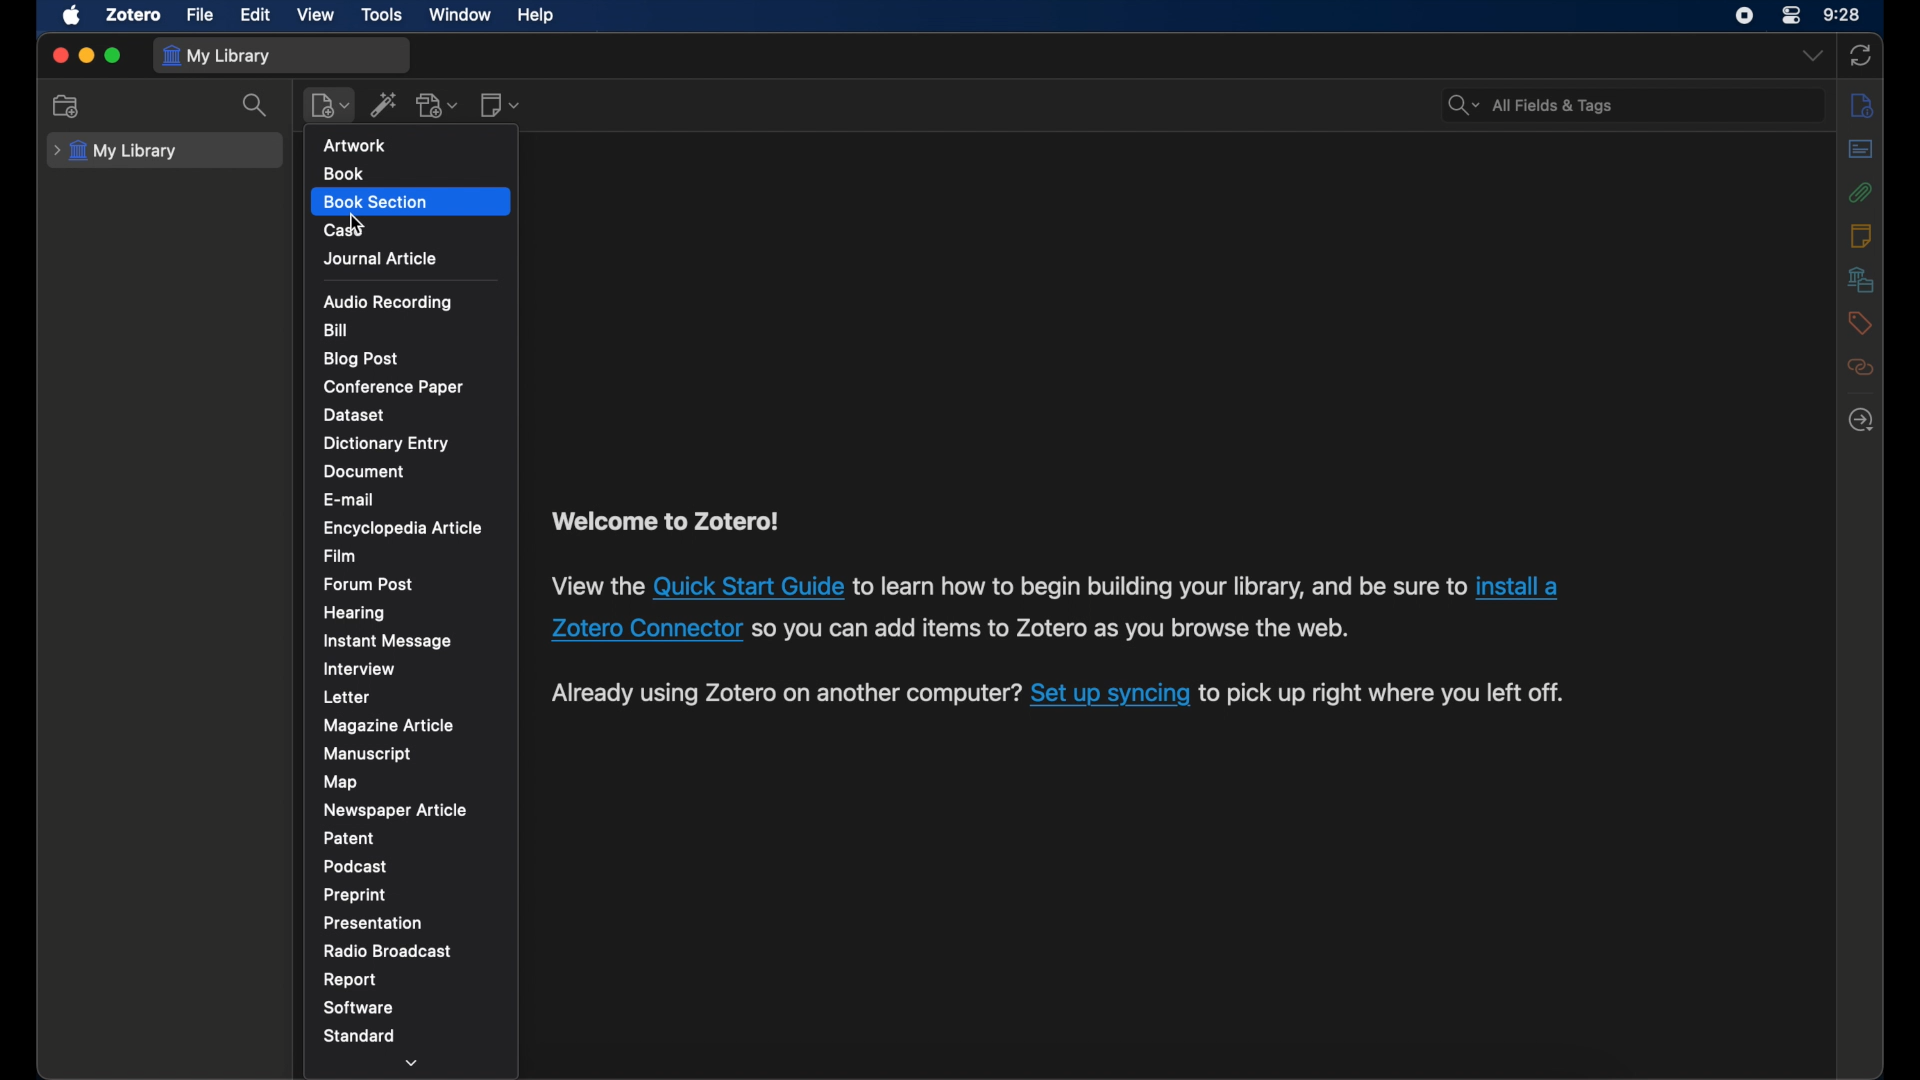 Image resolution: width=1920 pixels, height=1080 pixels. I want to click on report, so click(350, 980).